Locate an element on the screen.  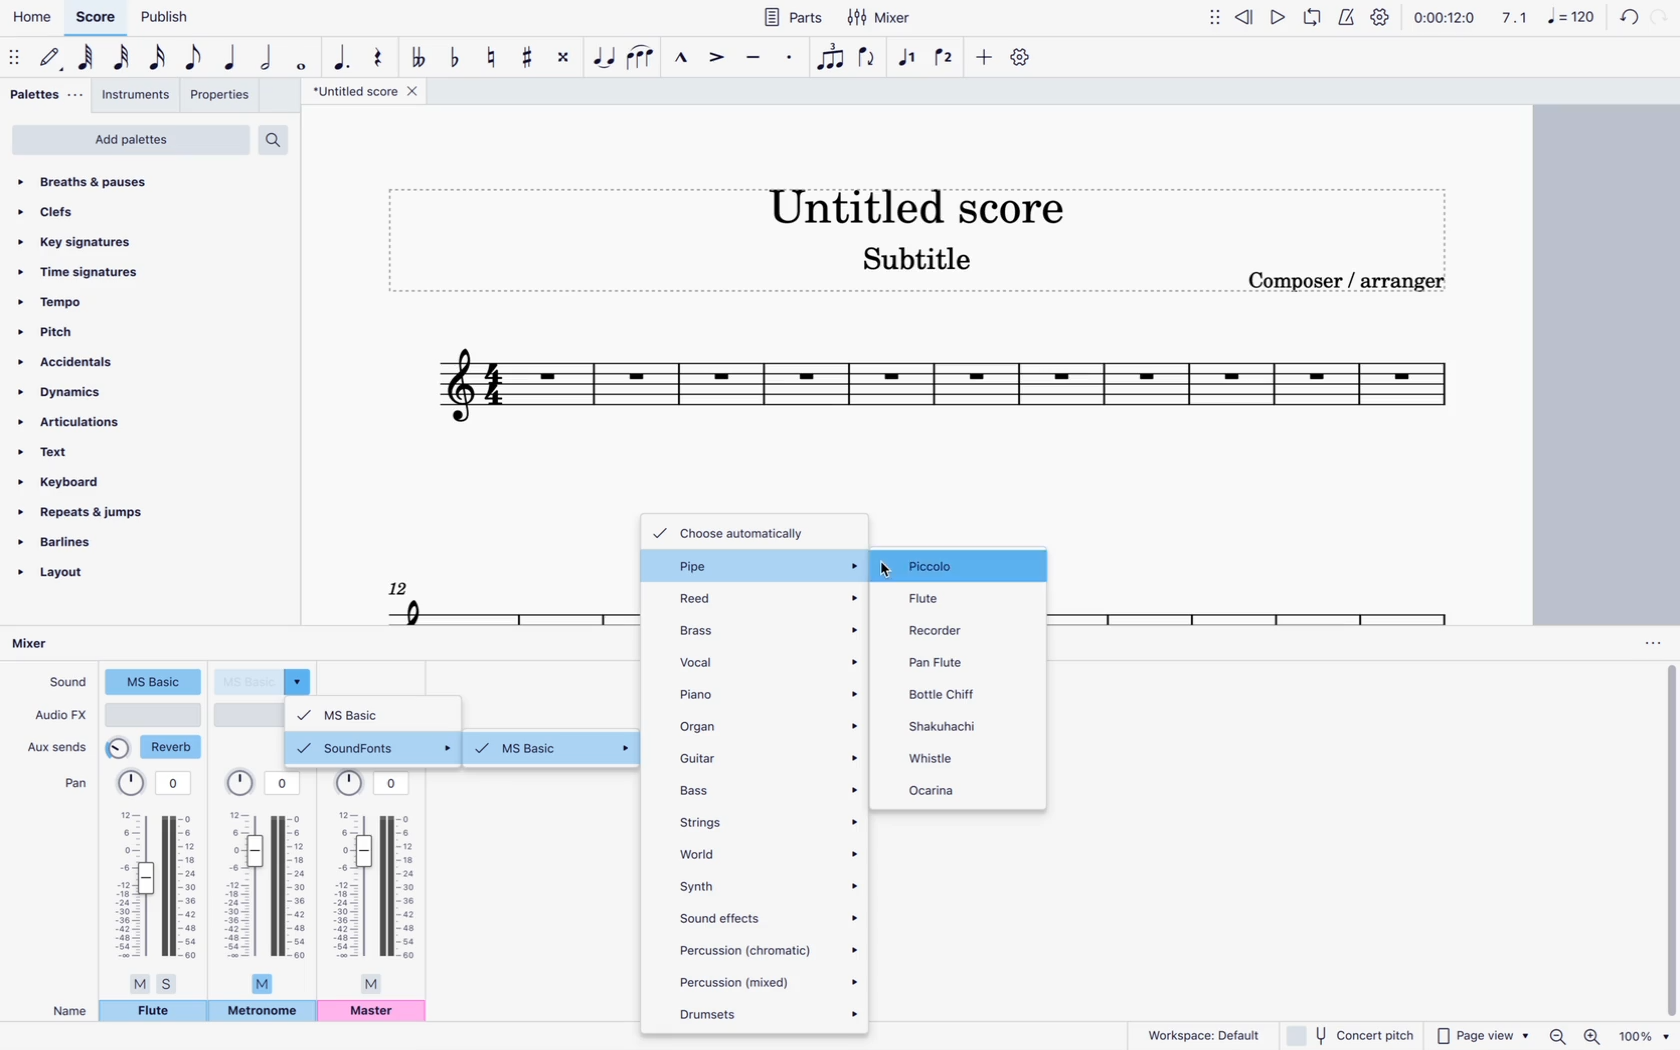
score is located at coordinates (97, 18).